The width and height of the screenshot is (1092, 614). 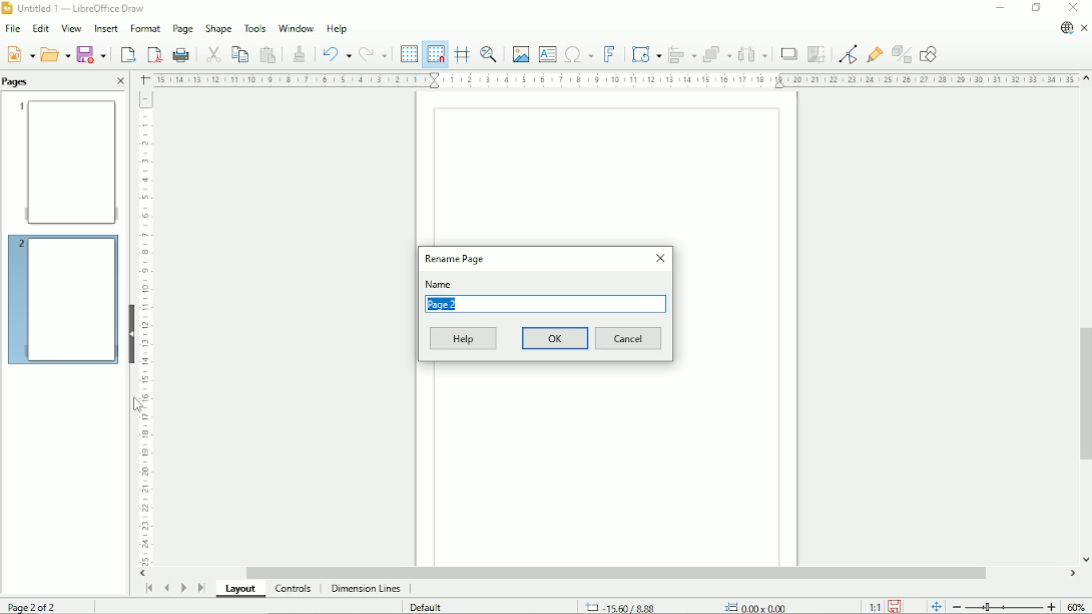 I want to click on Controls, so click(x=295, y=589).